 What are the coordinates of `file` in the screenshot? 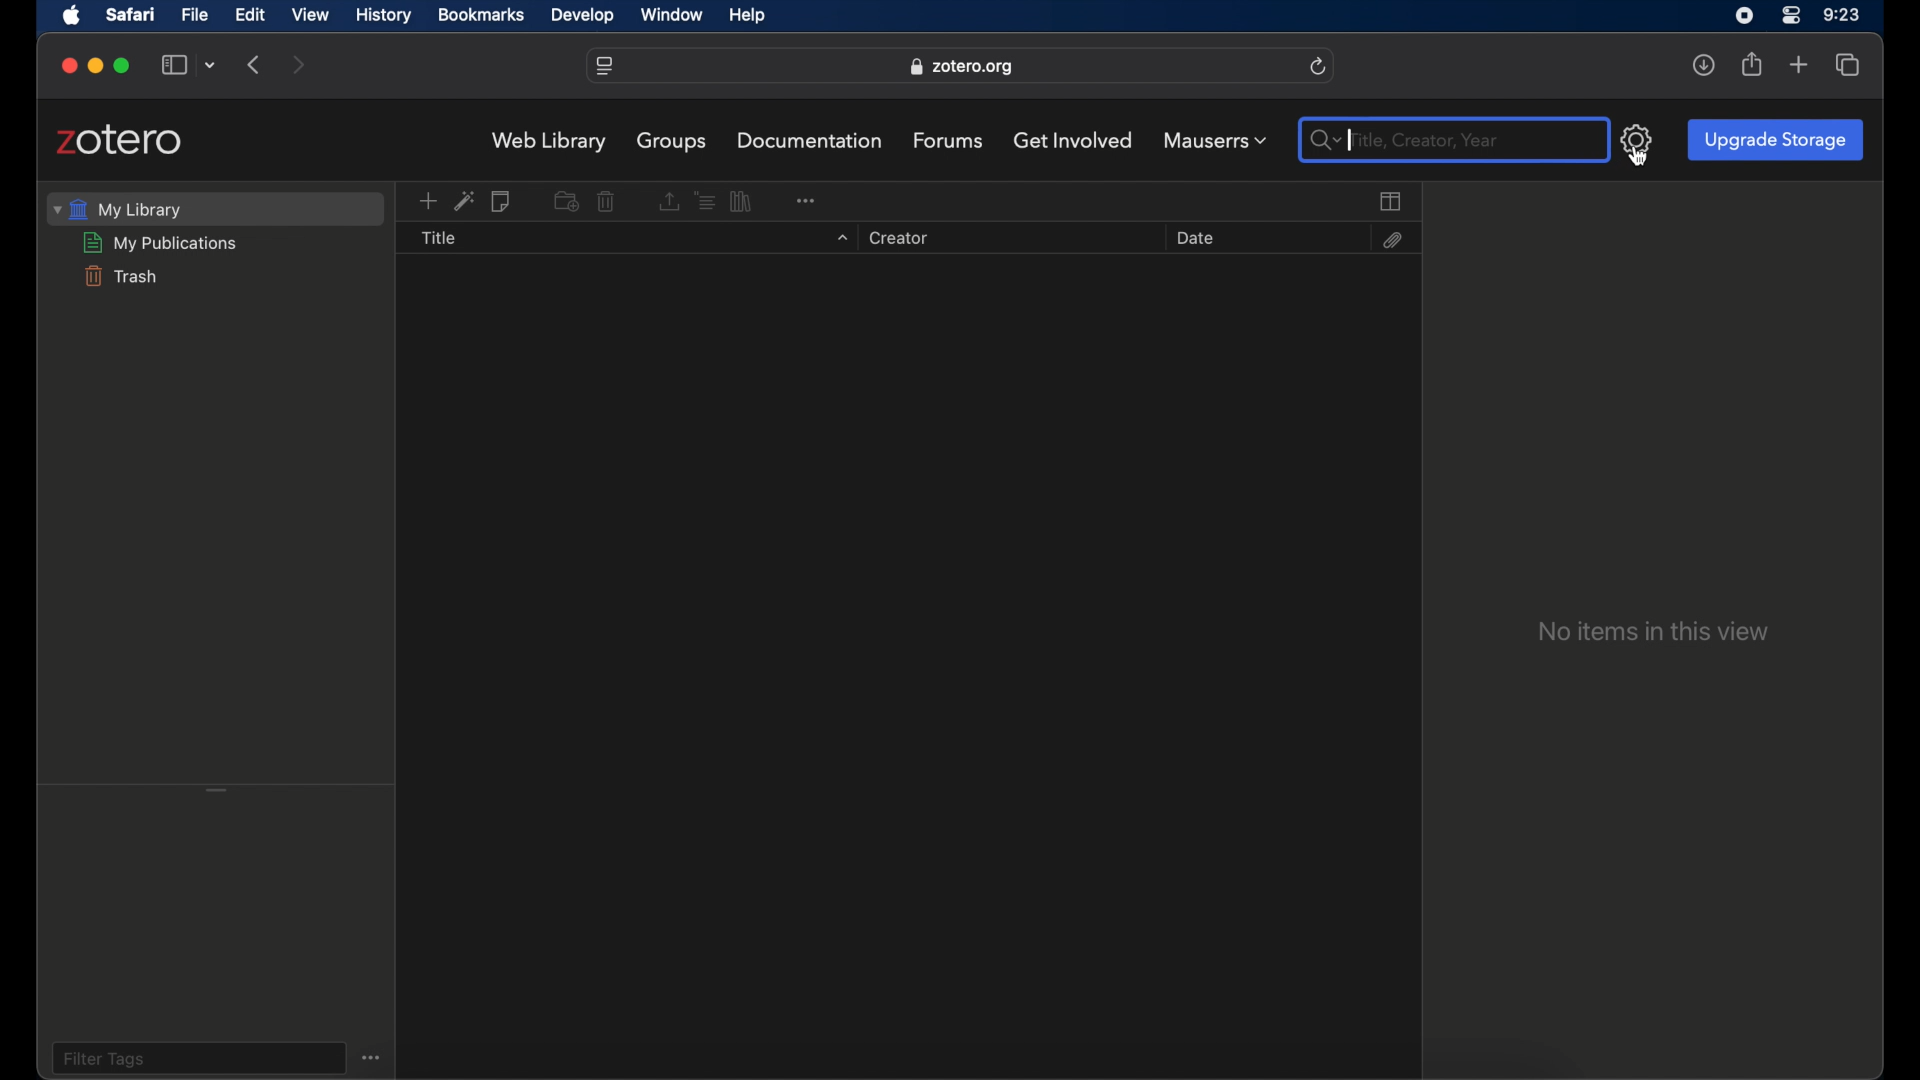 It's located at (196, 15).